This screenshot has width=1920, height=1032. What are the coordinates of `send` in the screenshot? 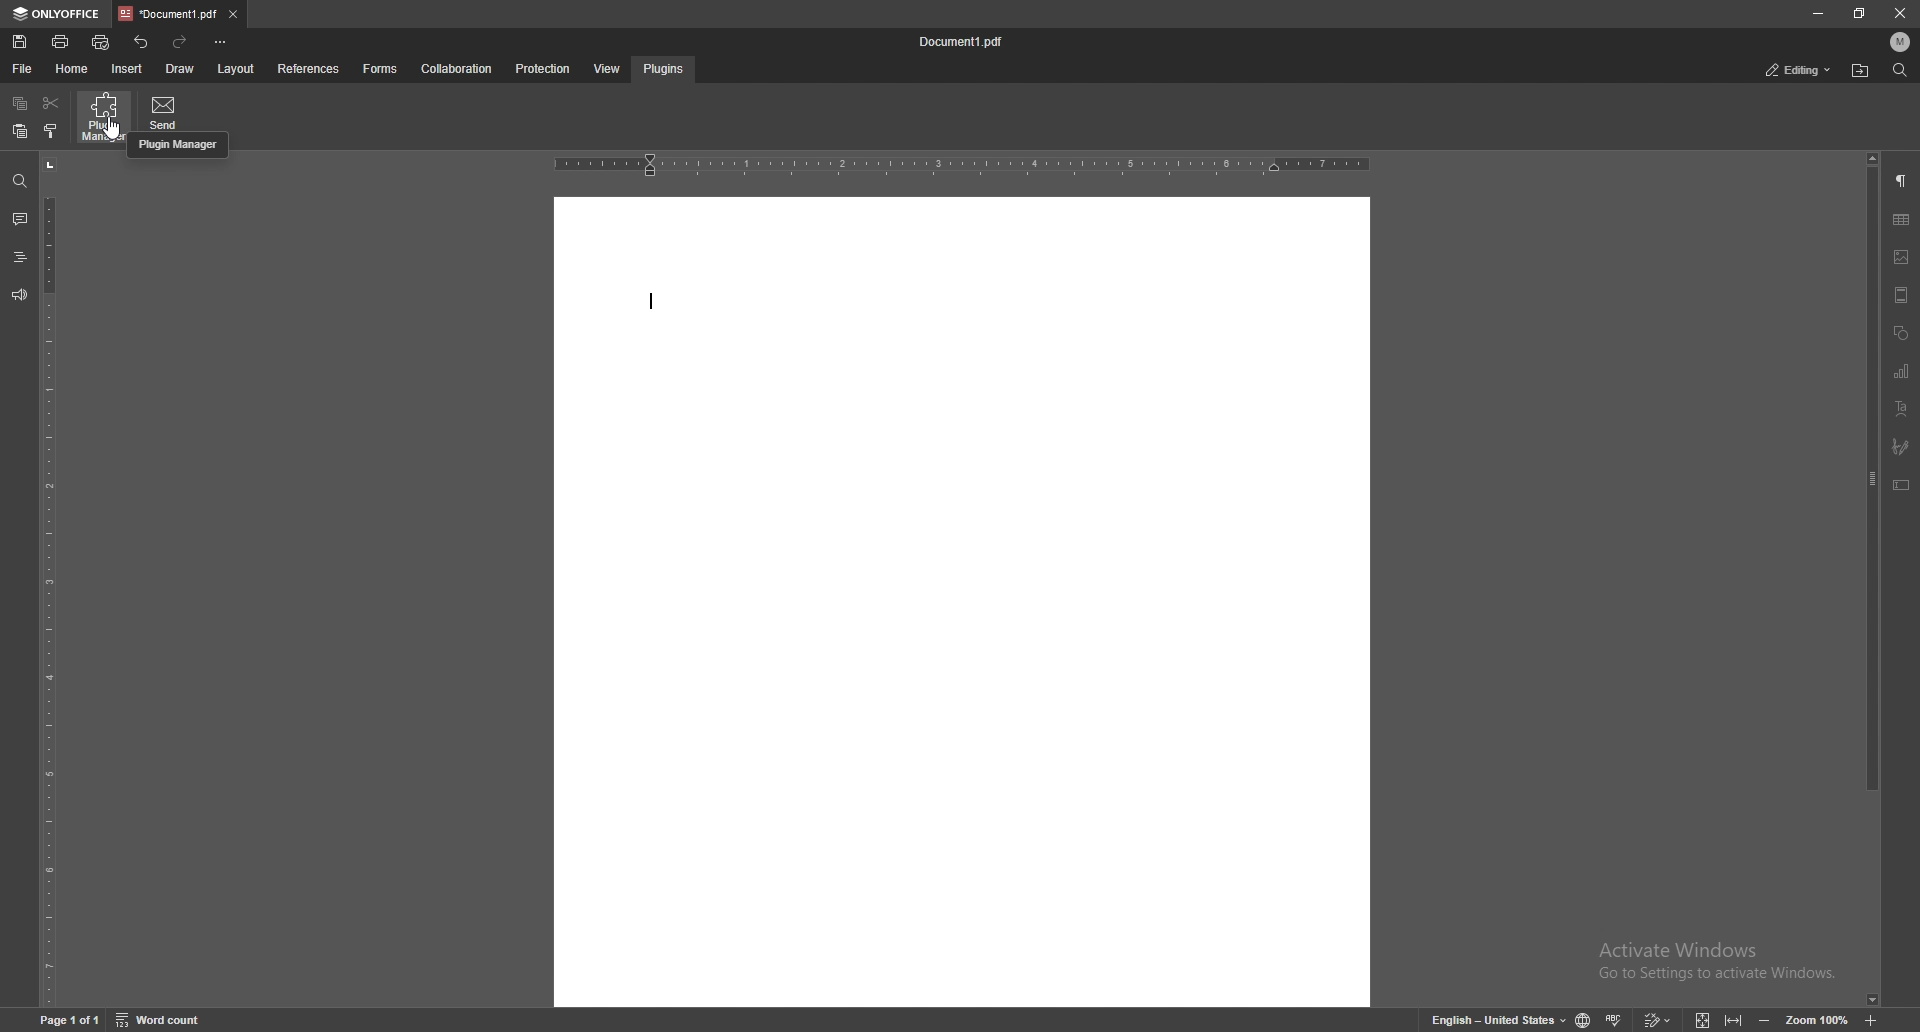 It's located at (167, 110).